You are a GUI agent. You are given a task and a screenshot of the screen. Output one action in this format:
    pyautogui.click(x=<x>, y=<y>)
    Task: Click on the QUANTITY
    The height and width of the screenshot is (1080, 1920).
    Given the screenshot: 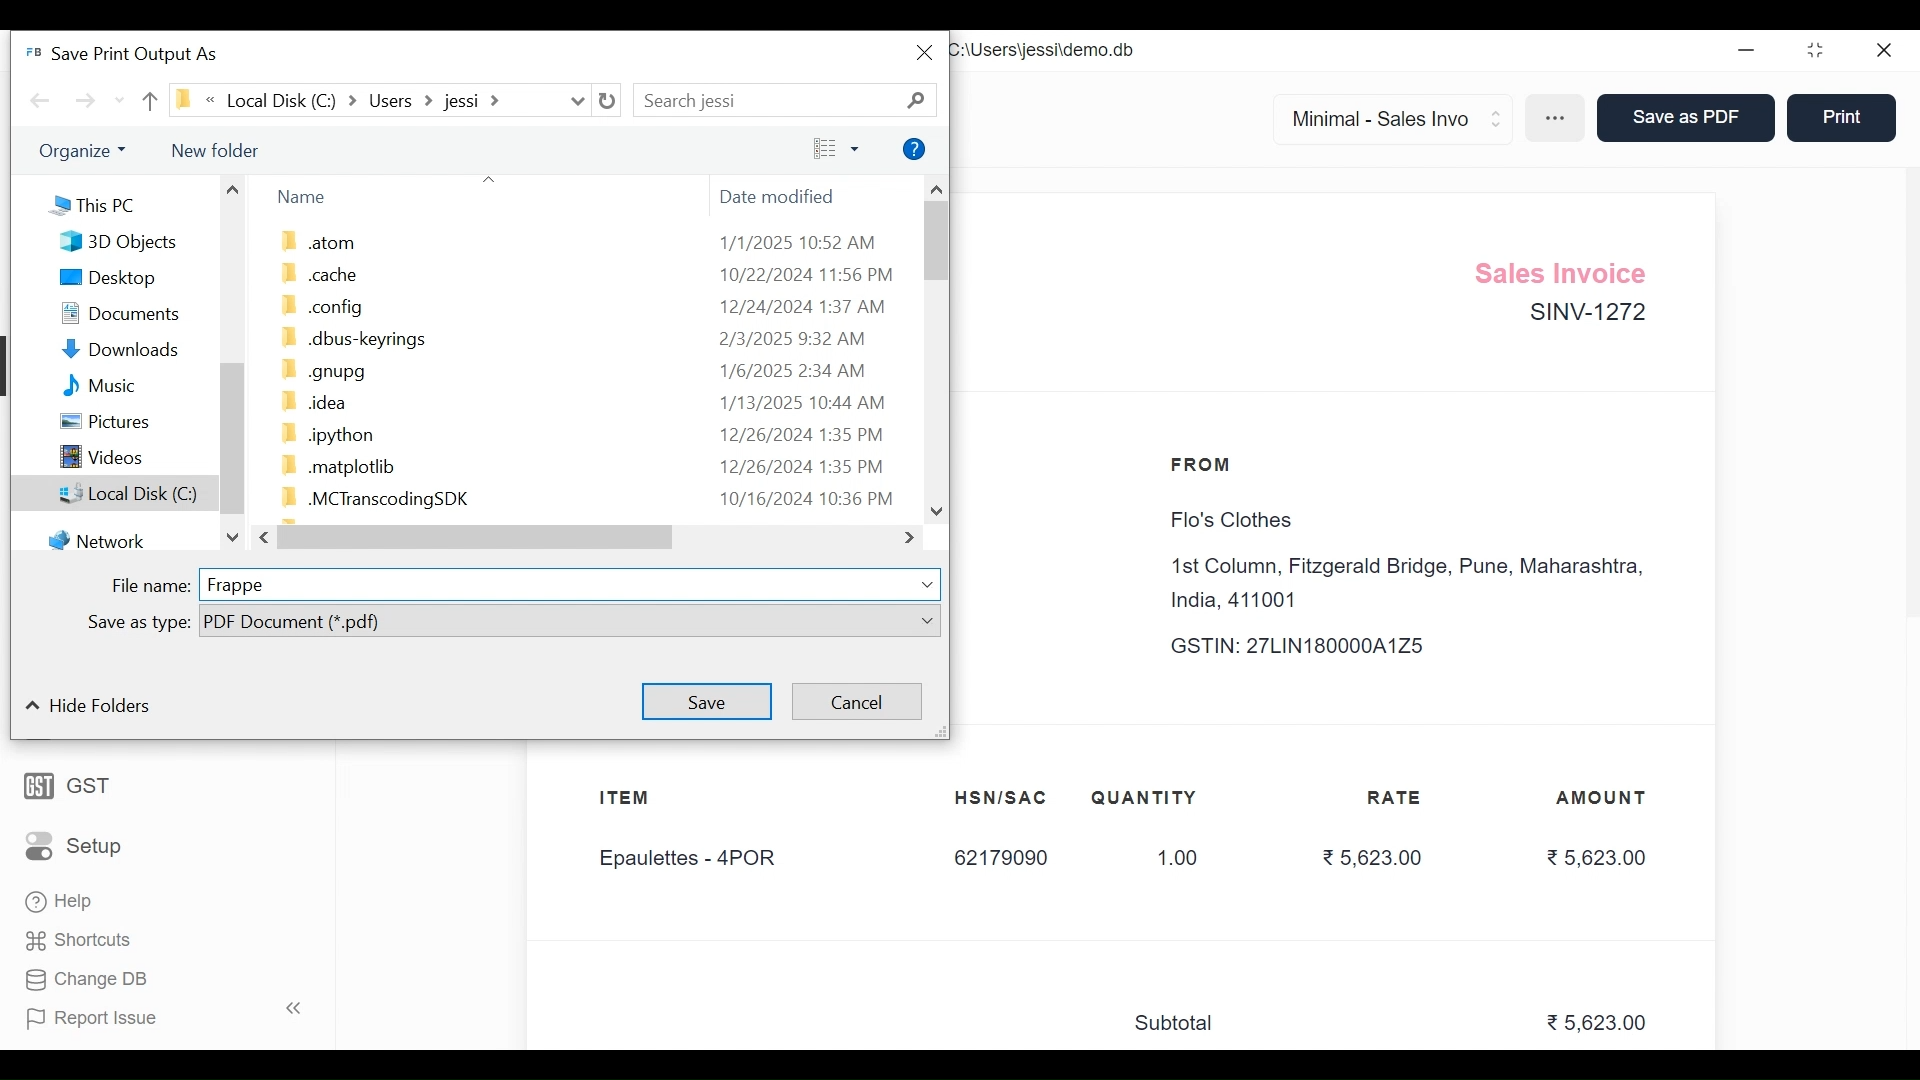 What is the action you would take?
    pyautogui.click(x=1144, y=798)
    